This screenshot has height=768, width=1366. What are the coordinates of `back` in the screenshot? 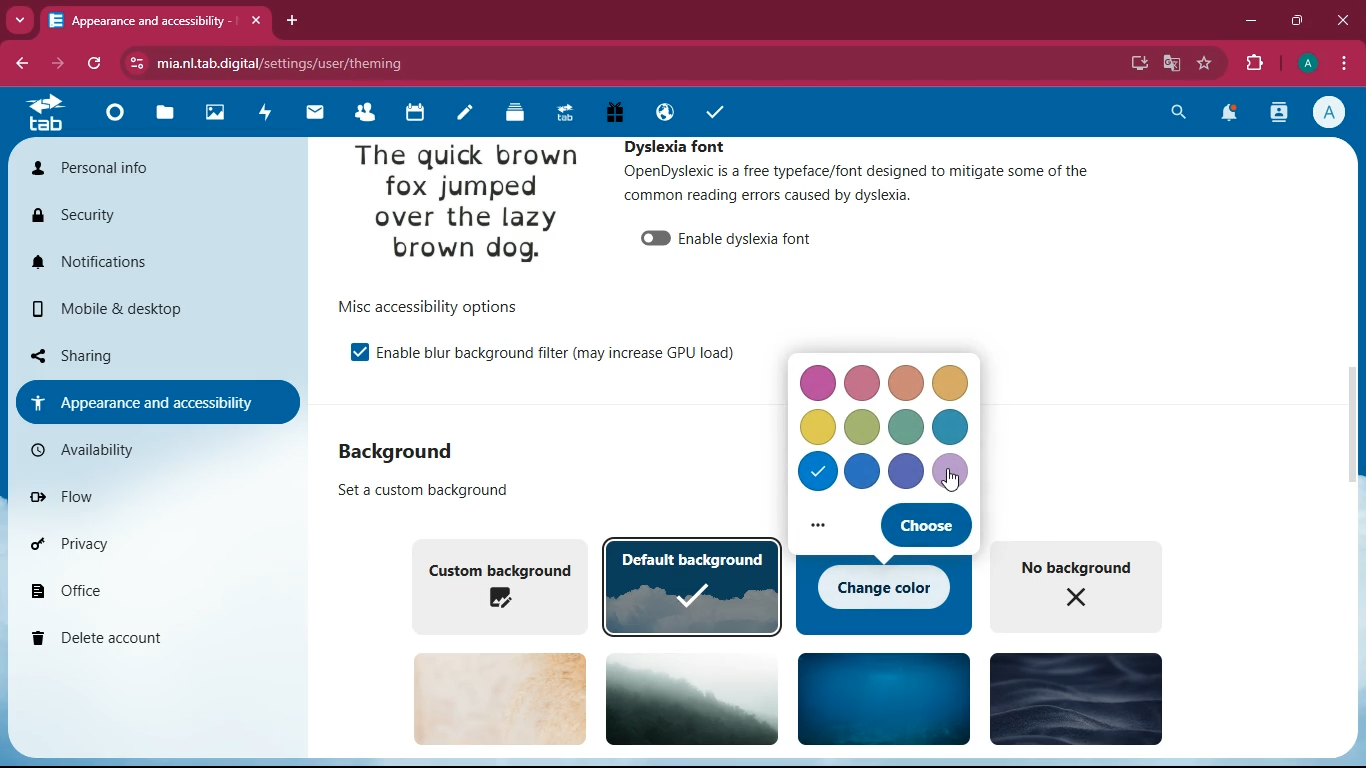 It's located at (24, 64).